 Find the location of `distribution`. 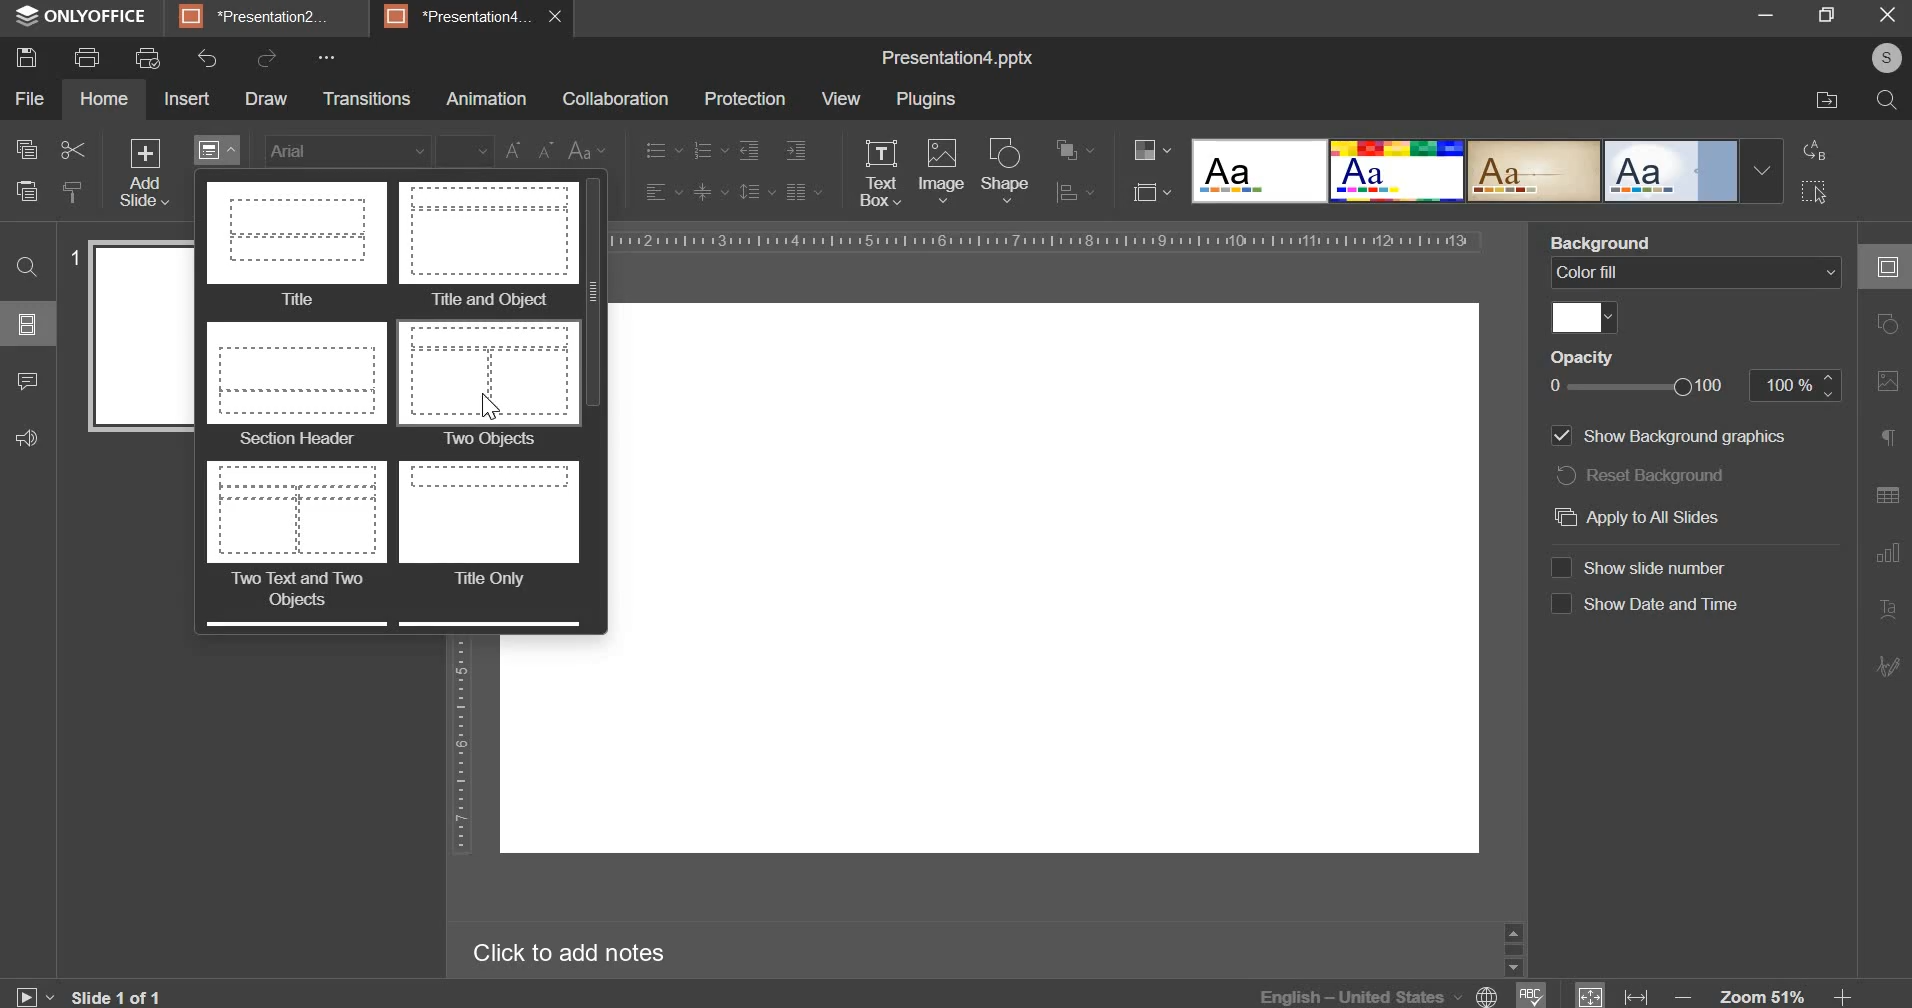

distribution is located at coordinates (1071, 192).